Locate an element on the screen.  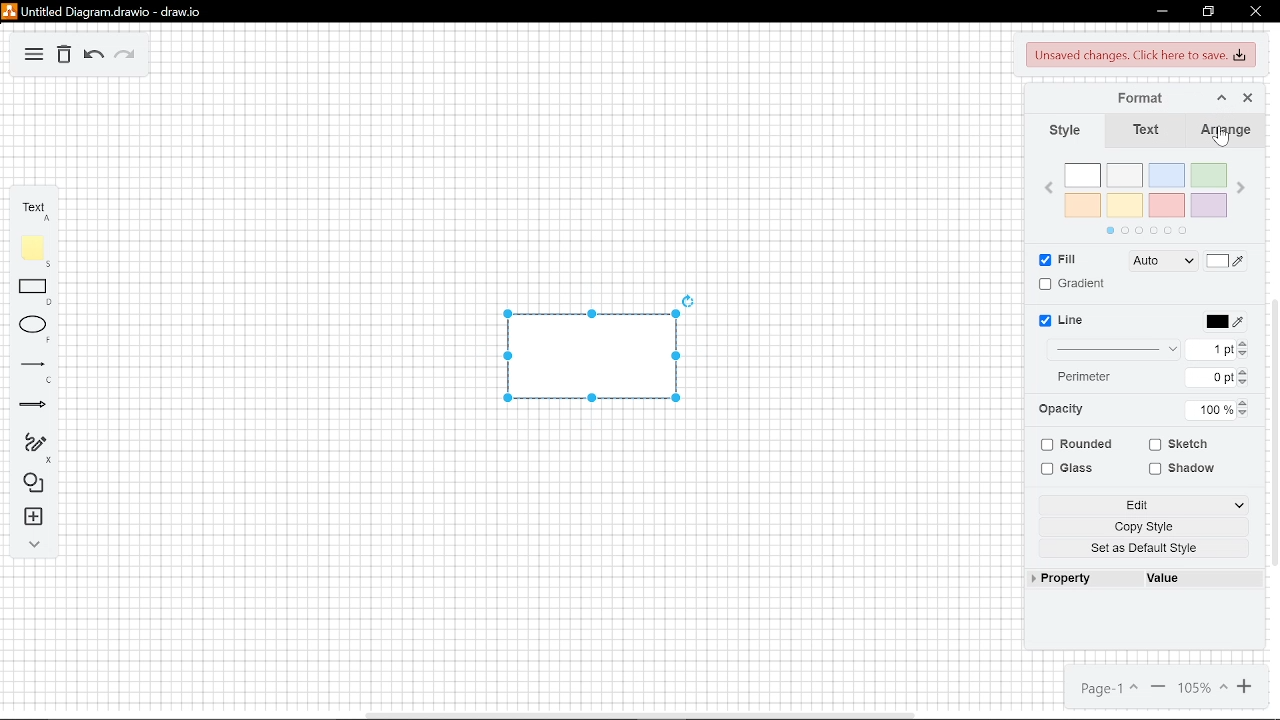
Decrease opacity is located at coordinates (1243, 413).